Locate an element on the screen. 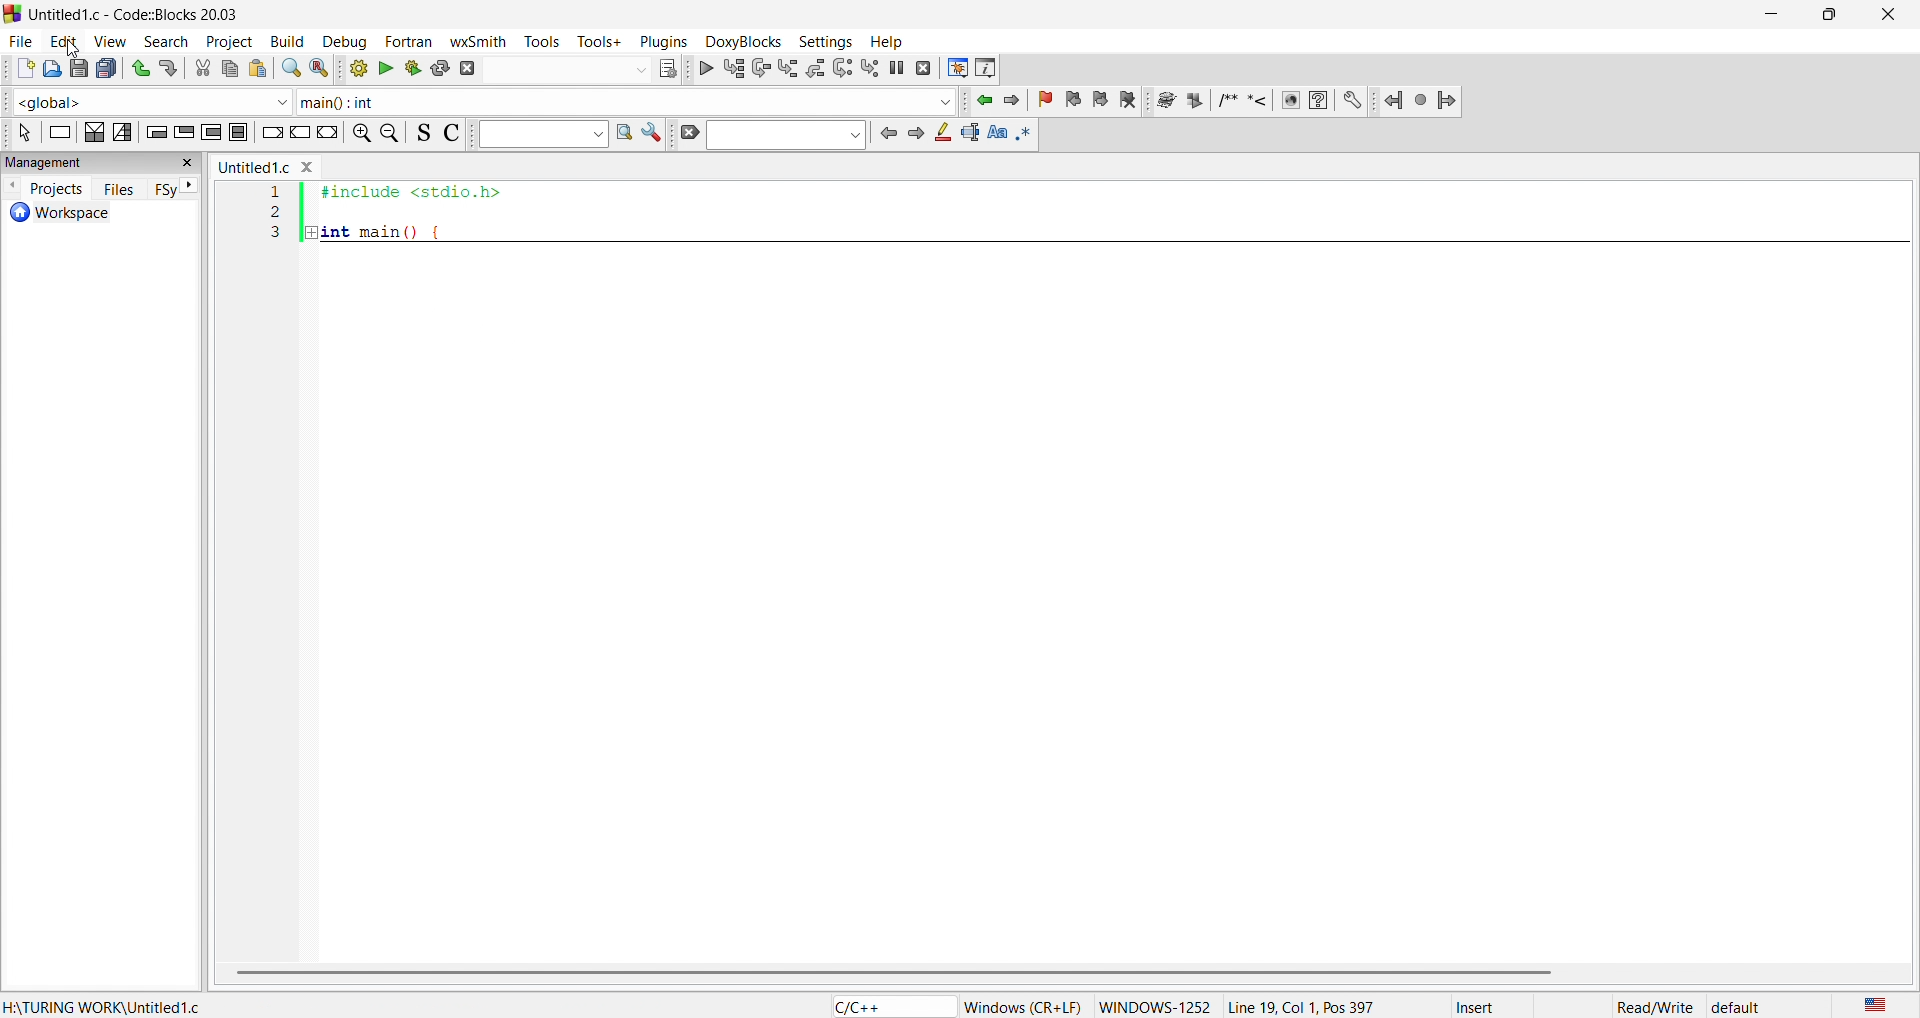 The image size is (1920, 1018). function select is located at coordinates (626, 101).